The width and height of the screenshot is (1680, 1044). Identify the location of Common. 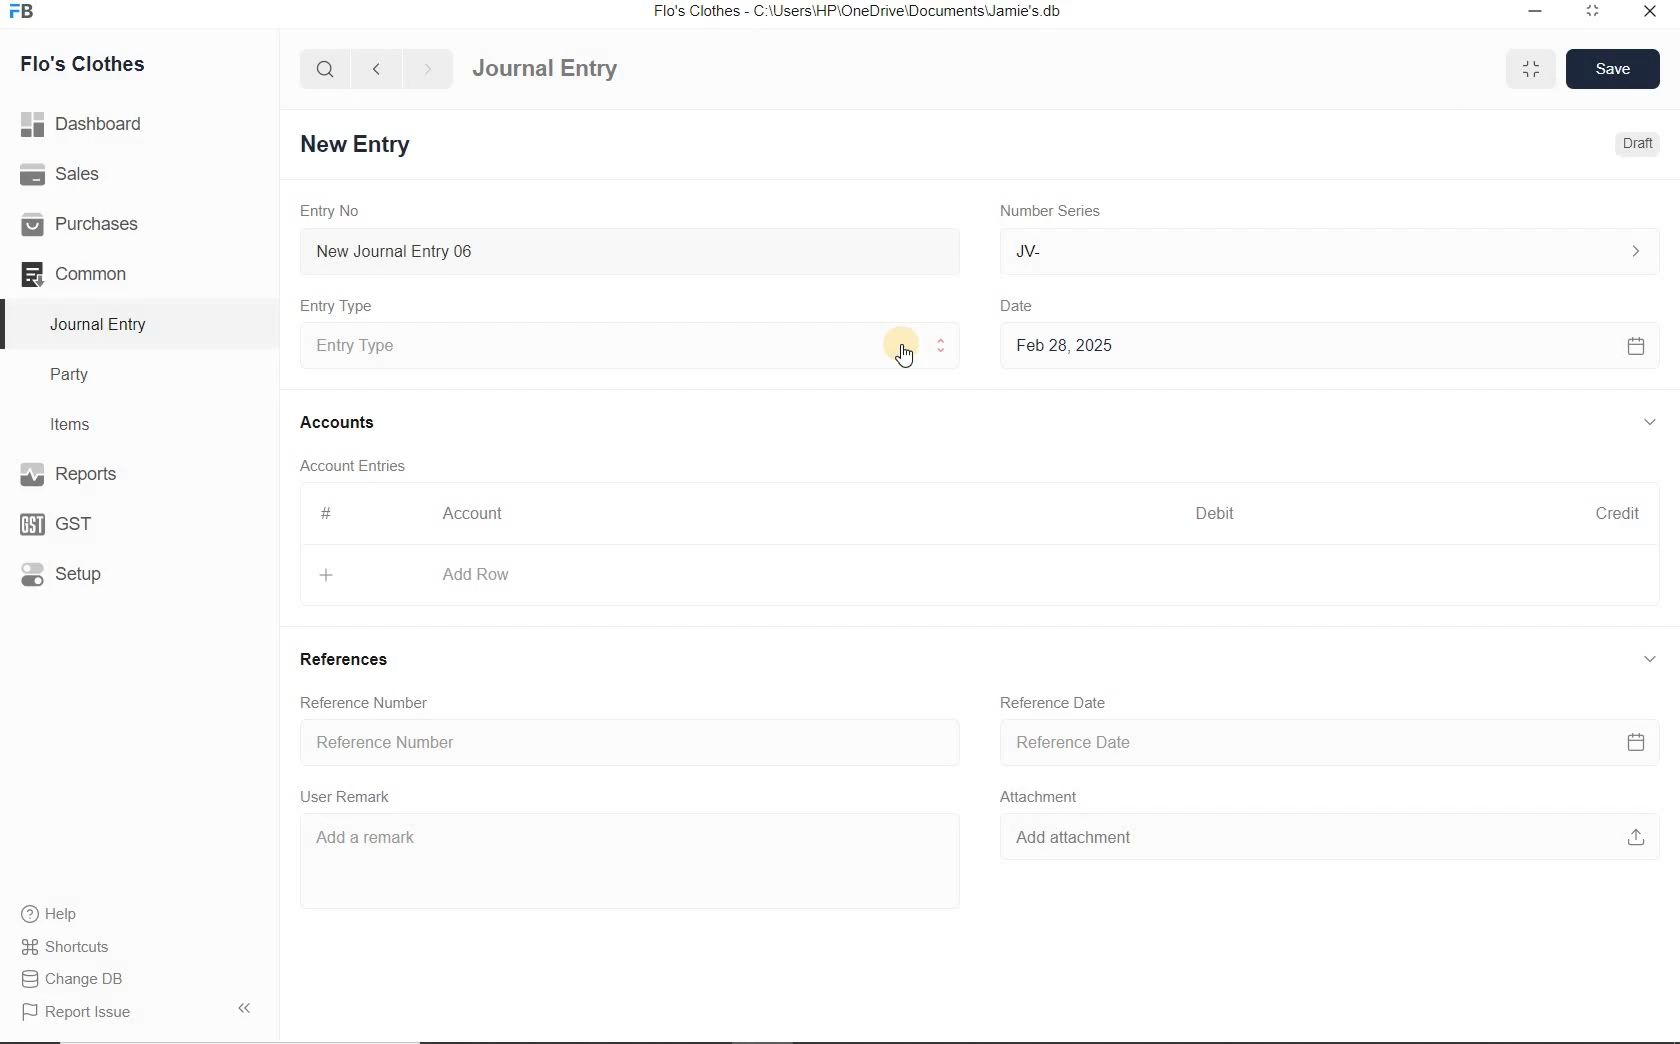
(98, 273).